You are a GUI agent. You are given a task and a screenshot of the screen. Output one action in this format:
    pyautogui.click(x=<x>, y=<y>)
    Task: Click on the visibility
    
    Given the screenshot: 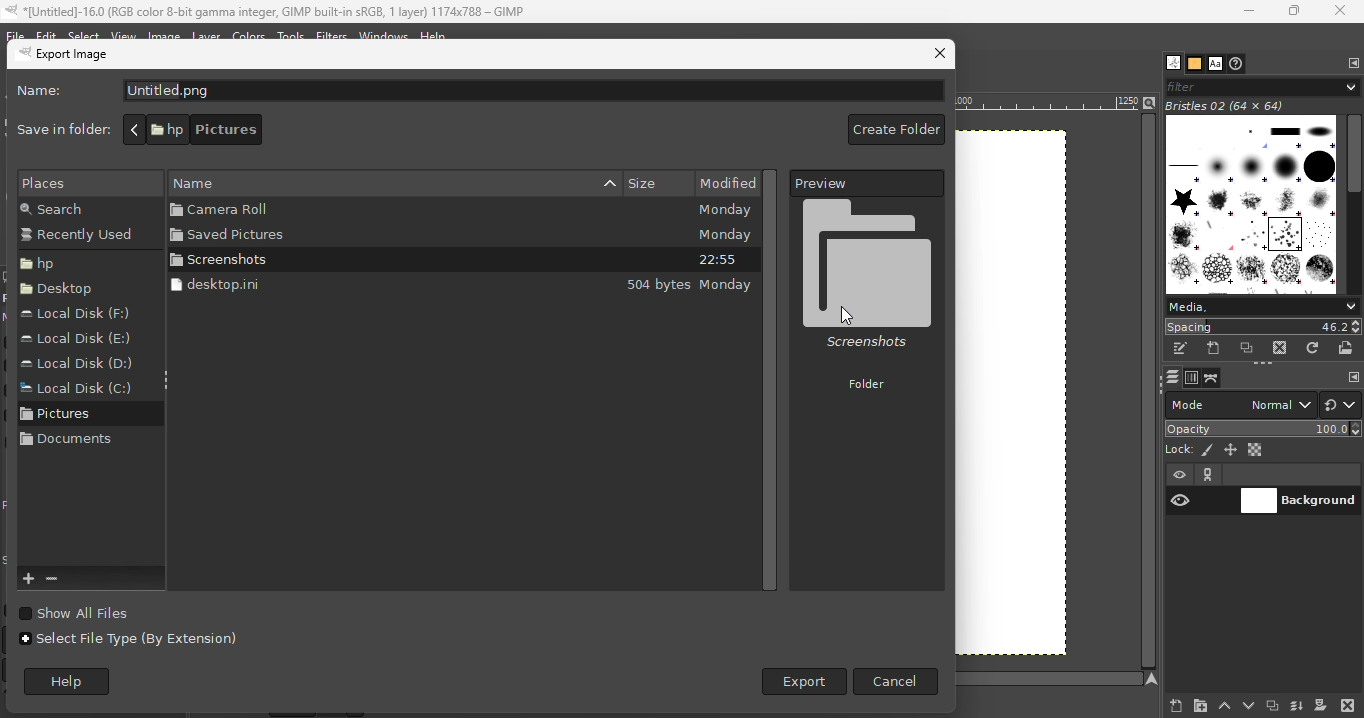 What is the action you would take?
    pyautogui.click(x=1182, y=476)
    